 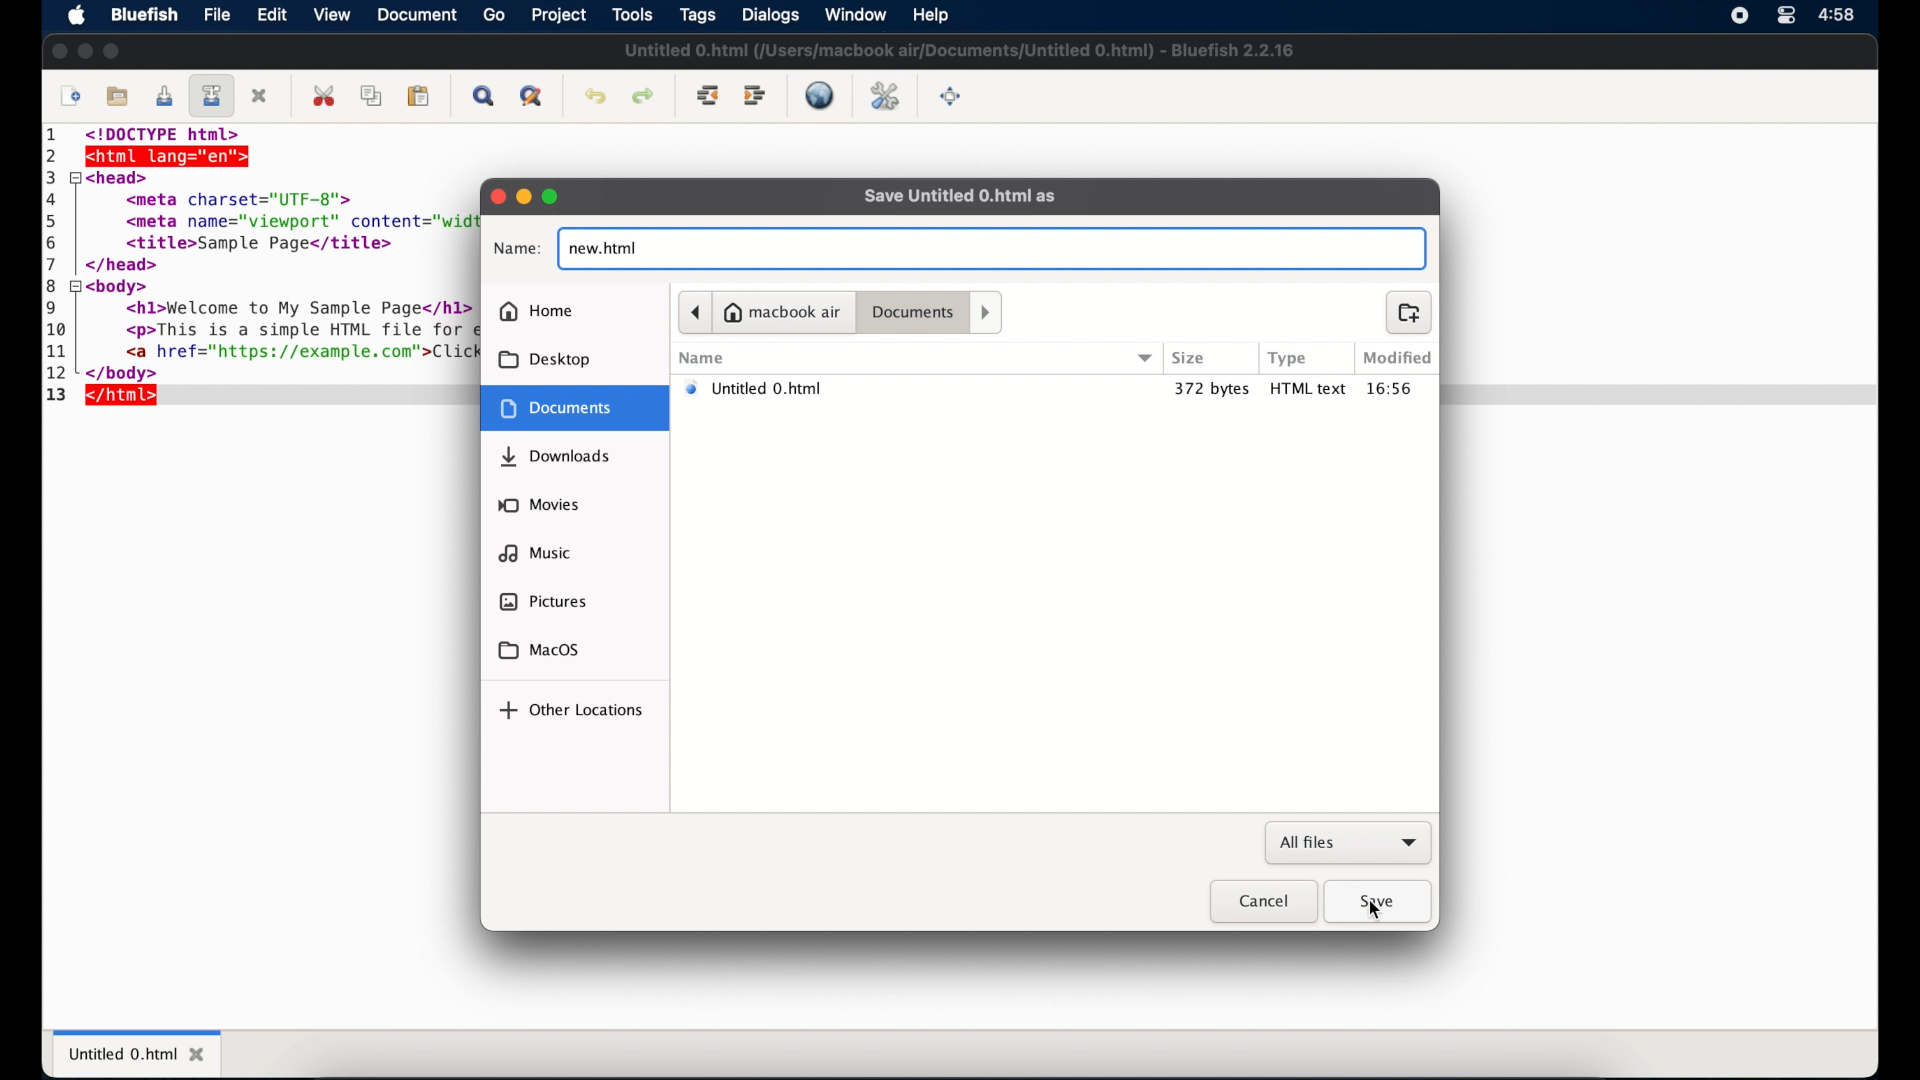 What do you see at coordinates (783, 313) in the screenshot?
I see `macbook air` at bounding box center [783, 313].